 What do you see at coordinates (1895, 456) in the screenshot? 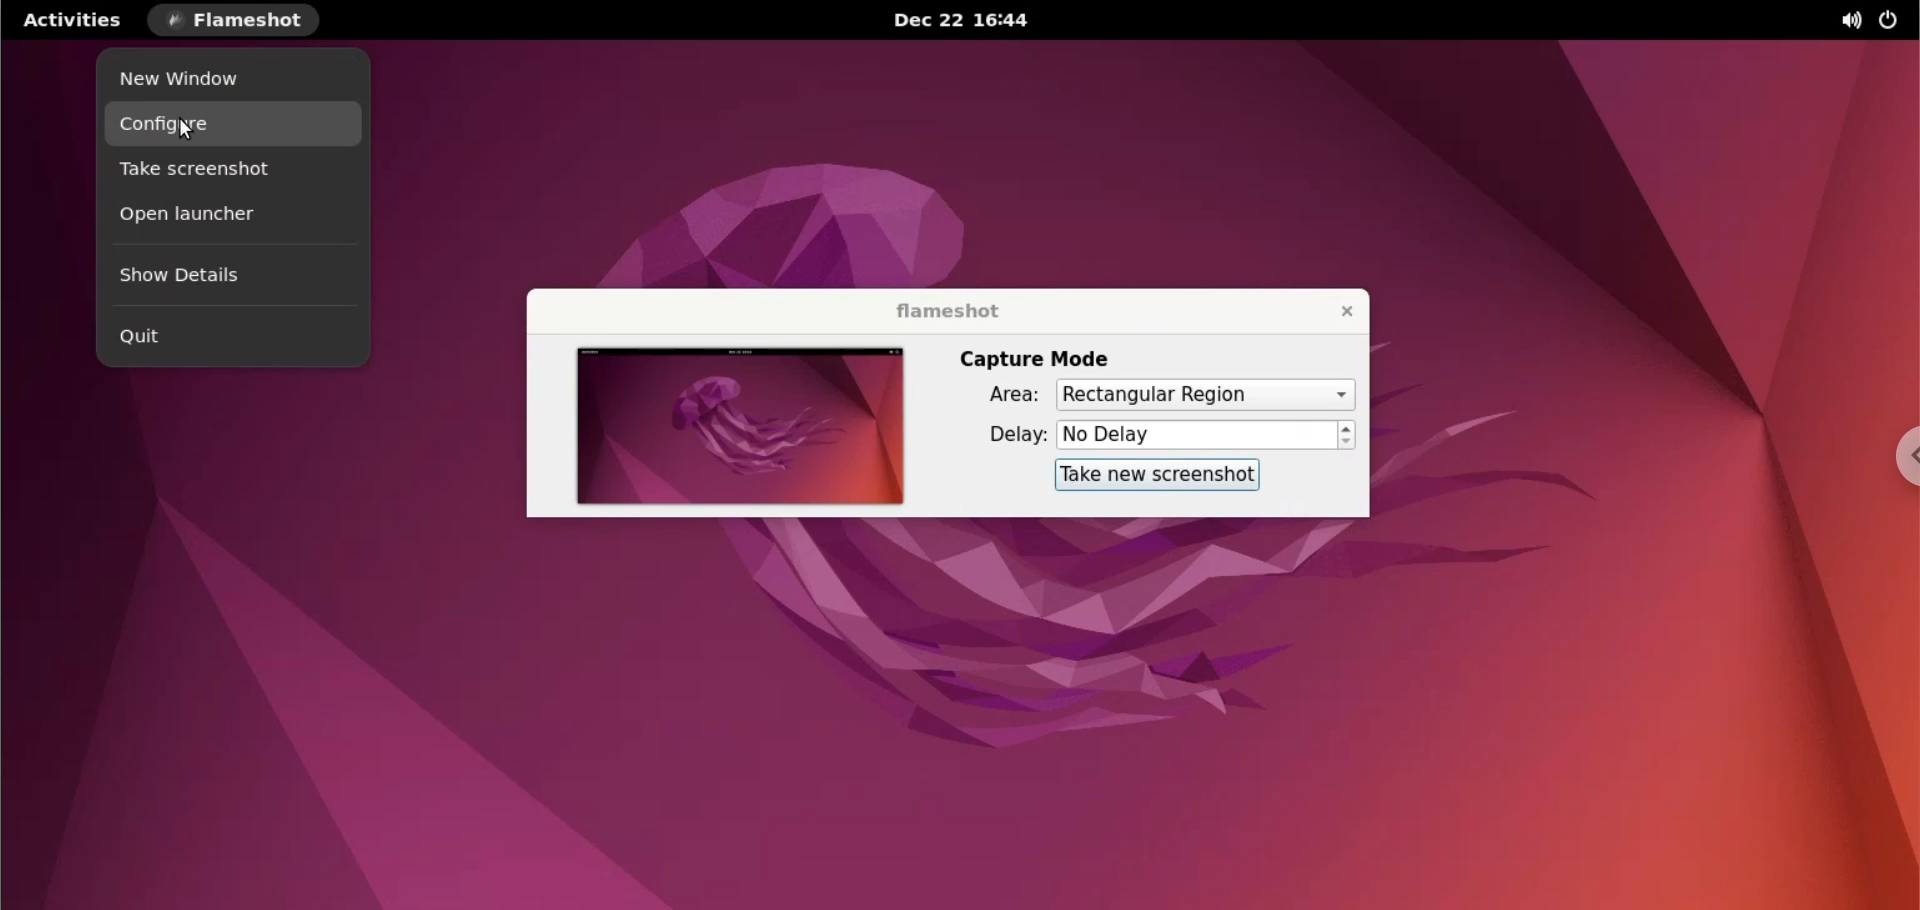
I see `chrome options` at bounding box center [1895, 456].